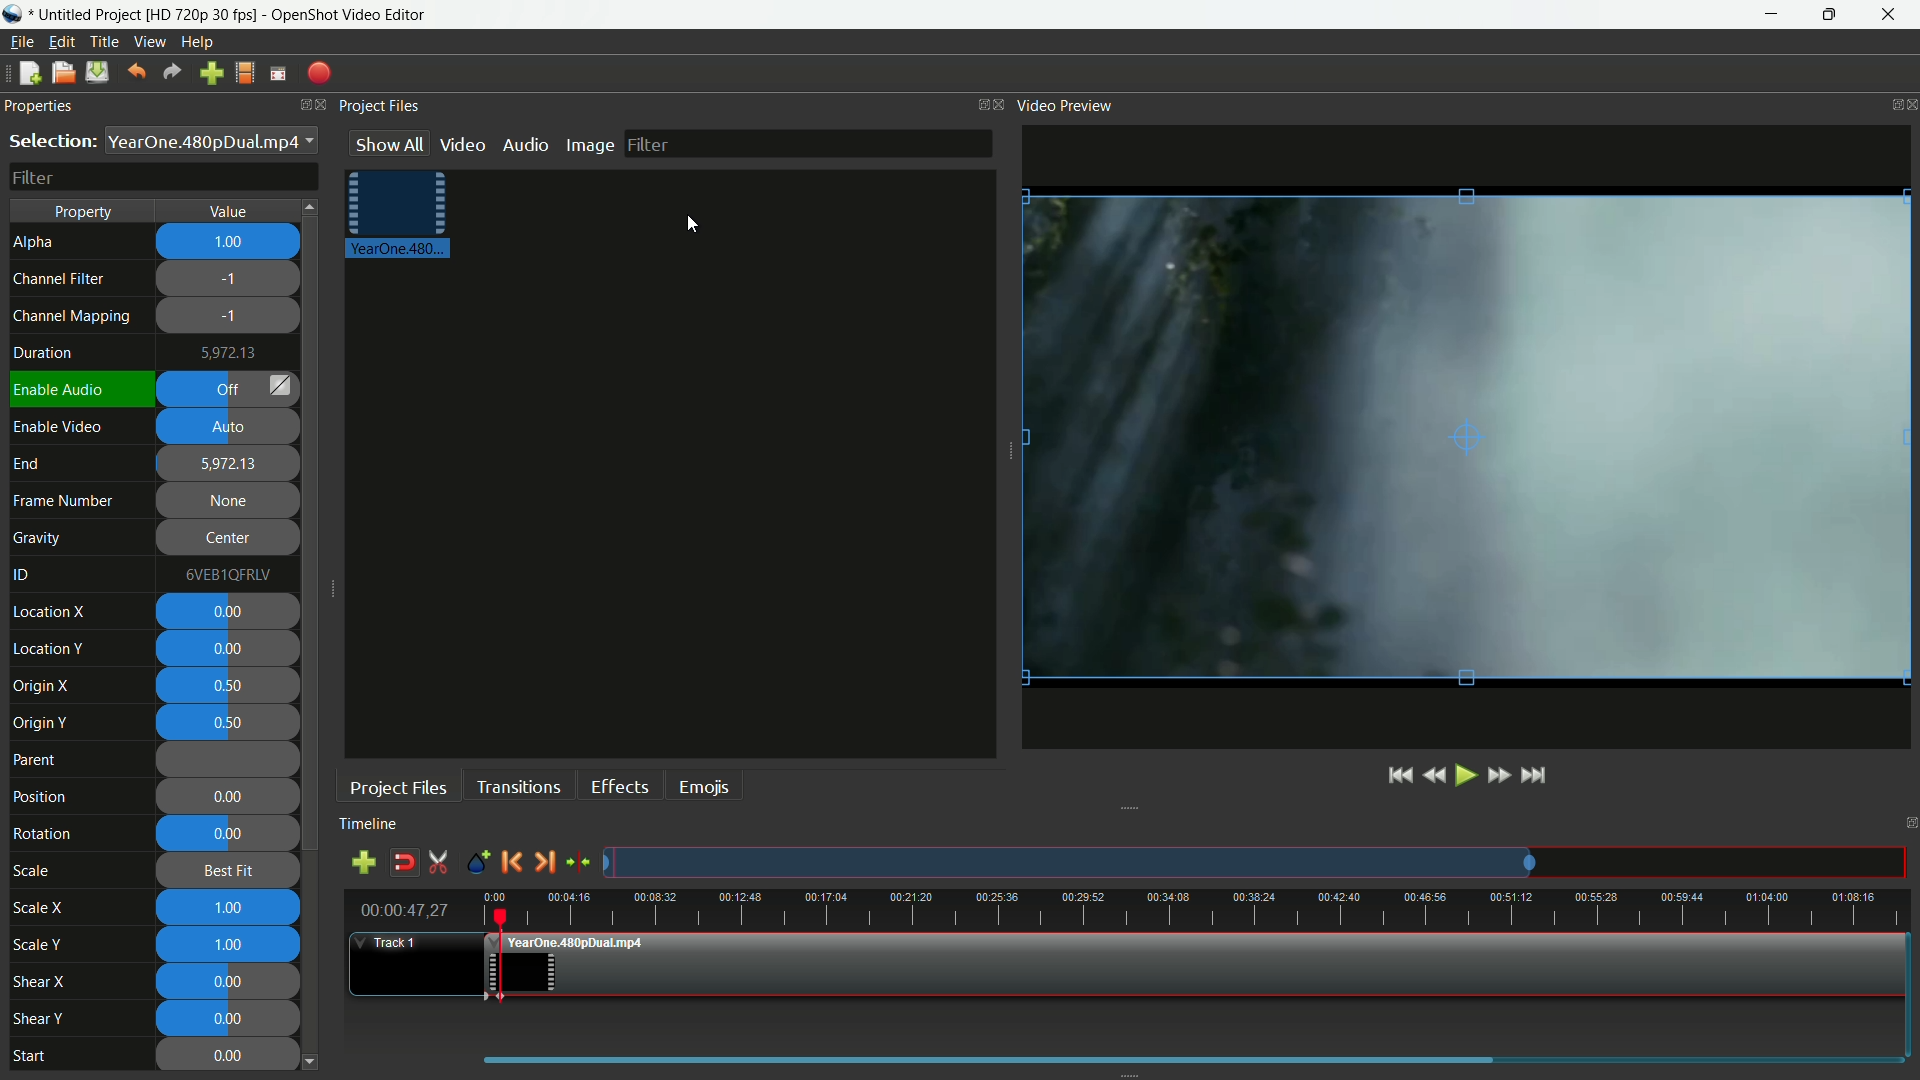 The width and height of the screenshot is (1920, 1080). What do you see at coordinates (58, 427) in the screenshot?
I see `enable video` at bounding box center [58, 427].